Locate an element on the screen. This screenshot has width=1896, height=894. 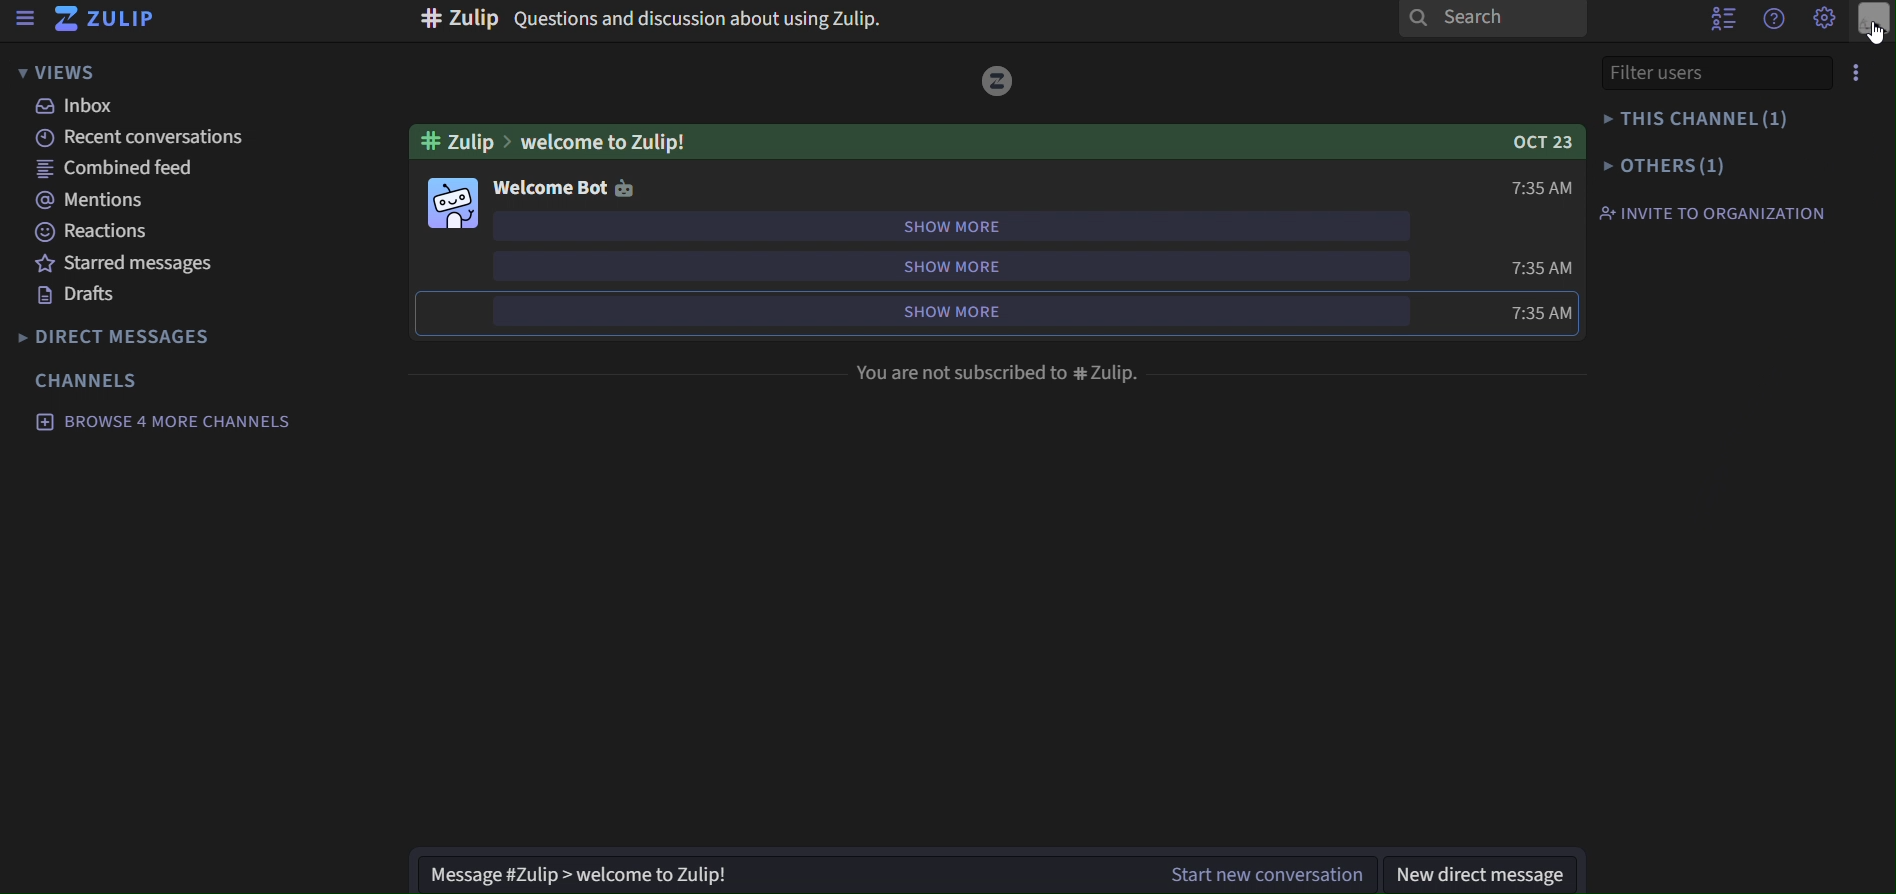
mentions is located at coordinates (154, 197).